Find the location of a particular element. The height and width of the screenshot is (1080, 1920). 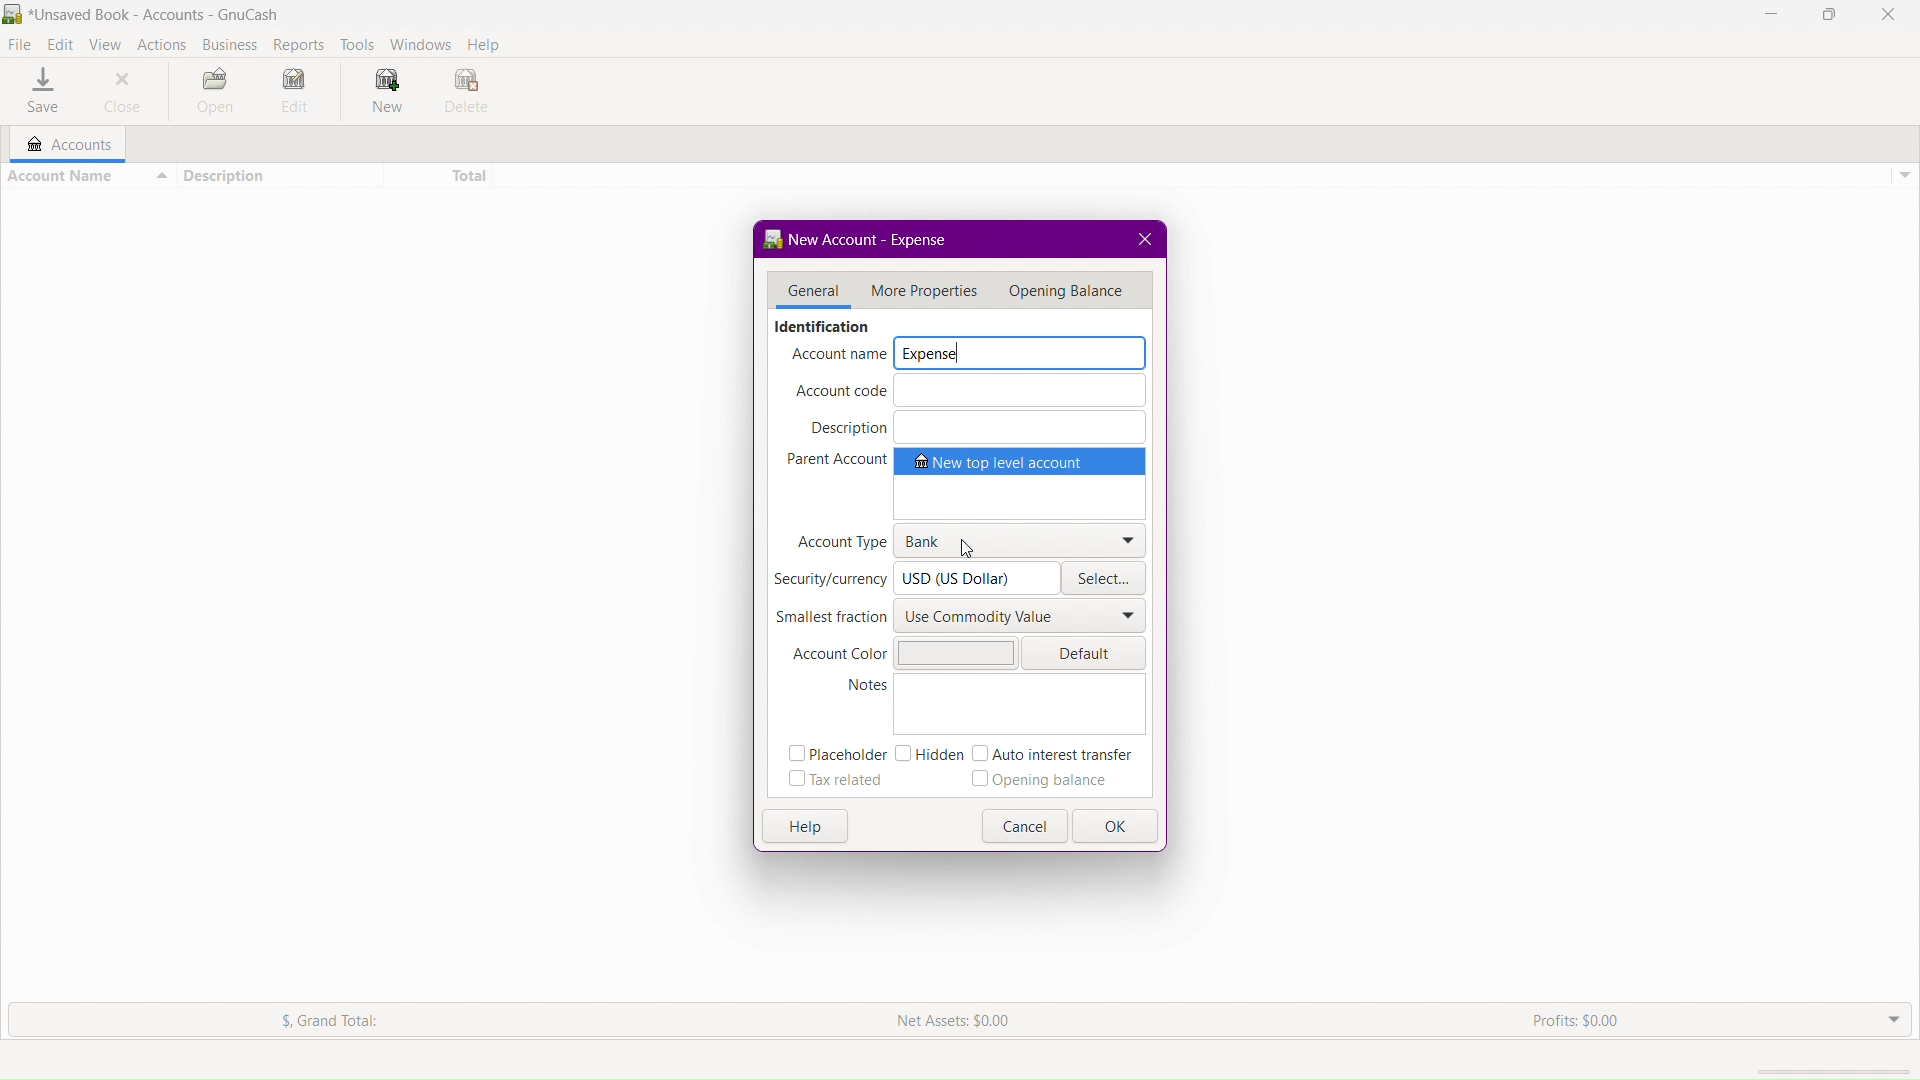

Profits: $0.00 is located at coordinates (1583, 1020).